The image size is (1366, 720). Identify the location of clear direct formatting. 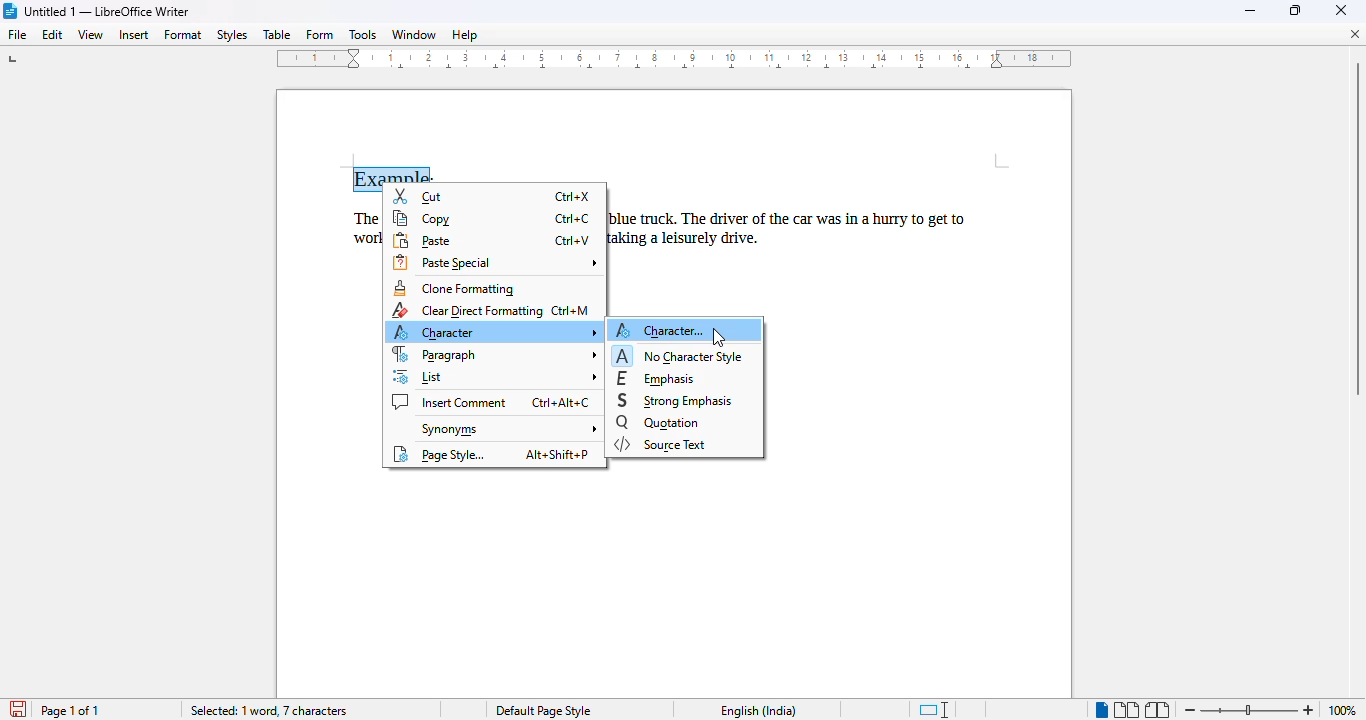
(466, 311).